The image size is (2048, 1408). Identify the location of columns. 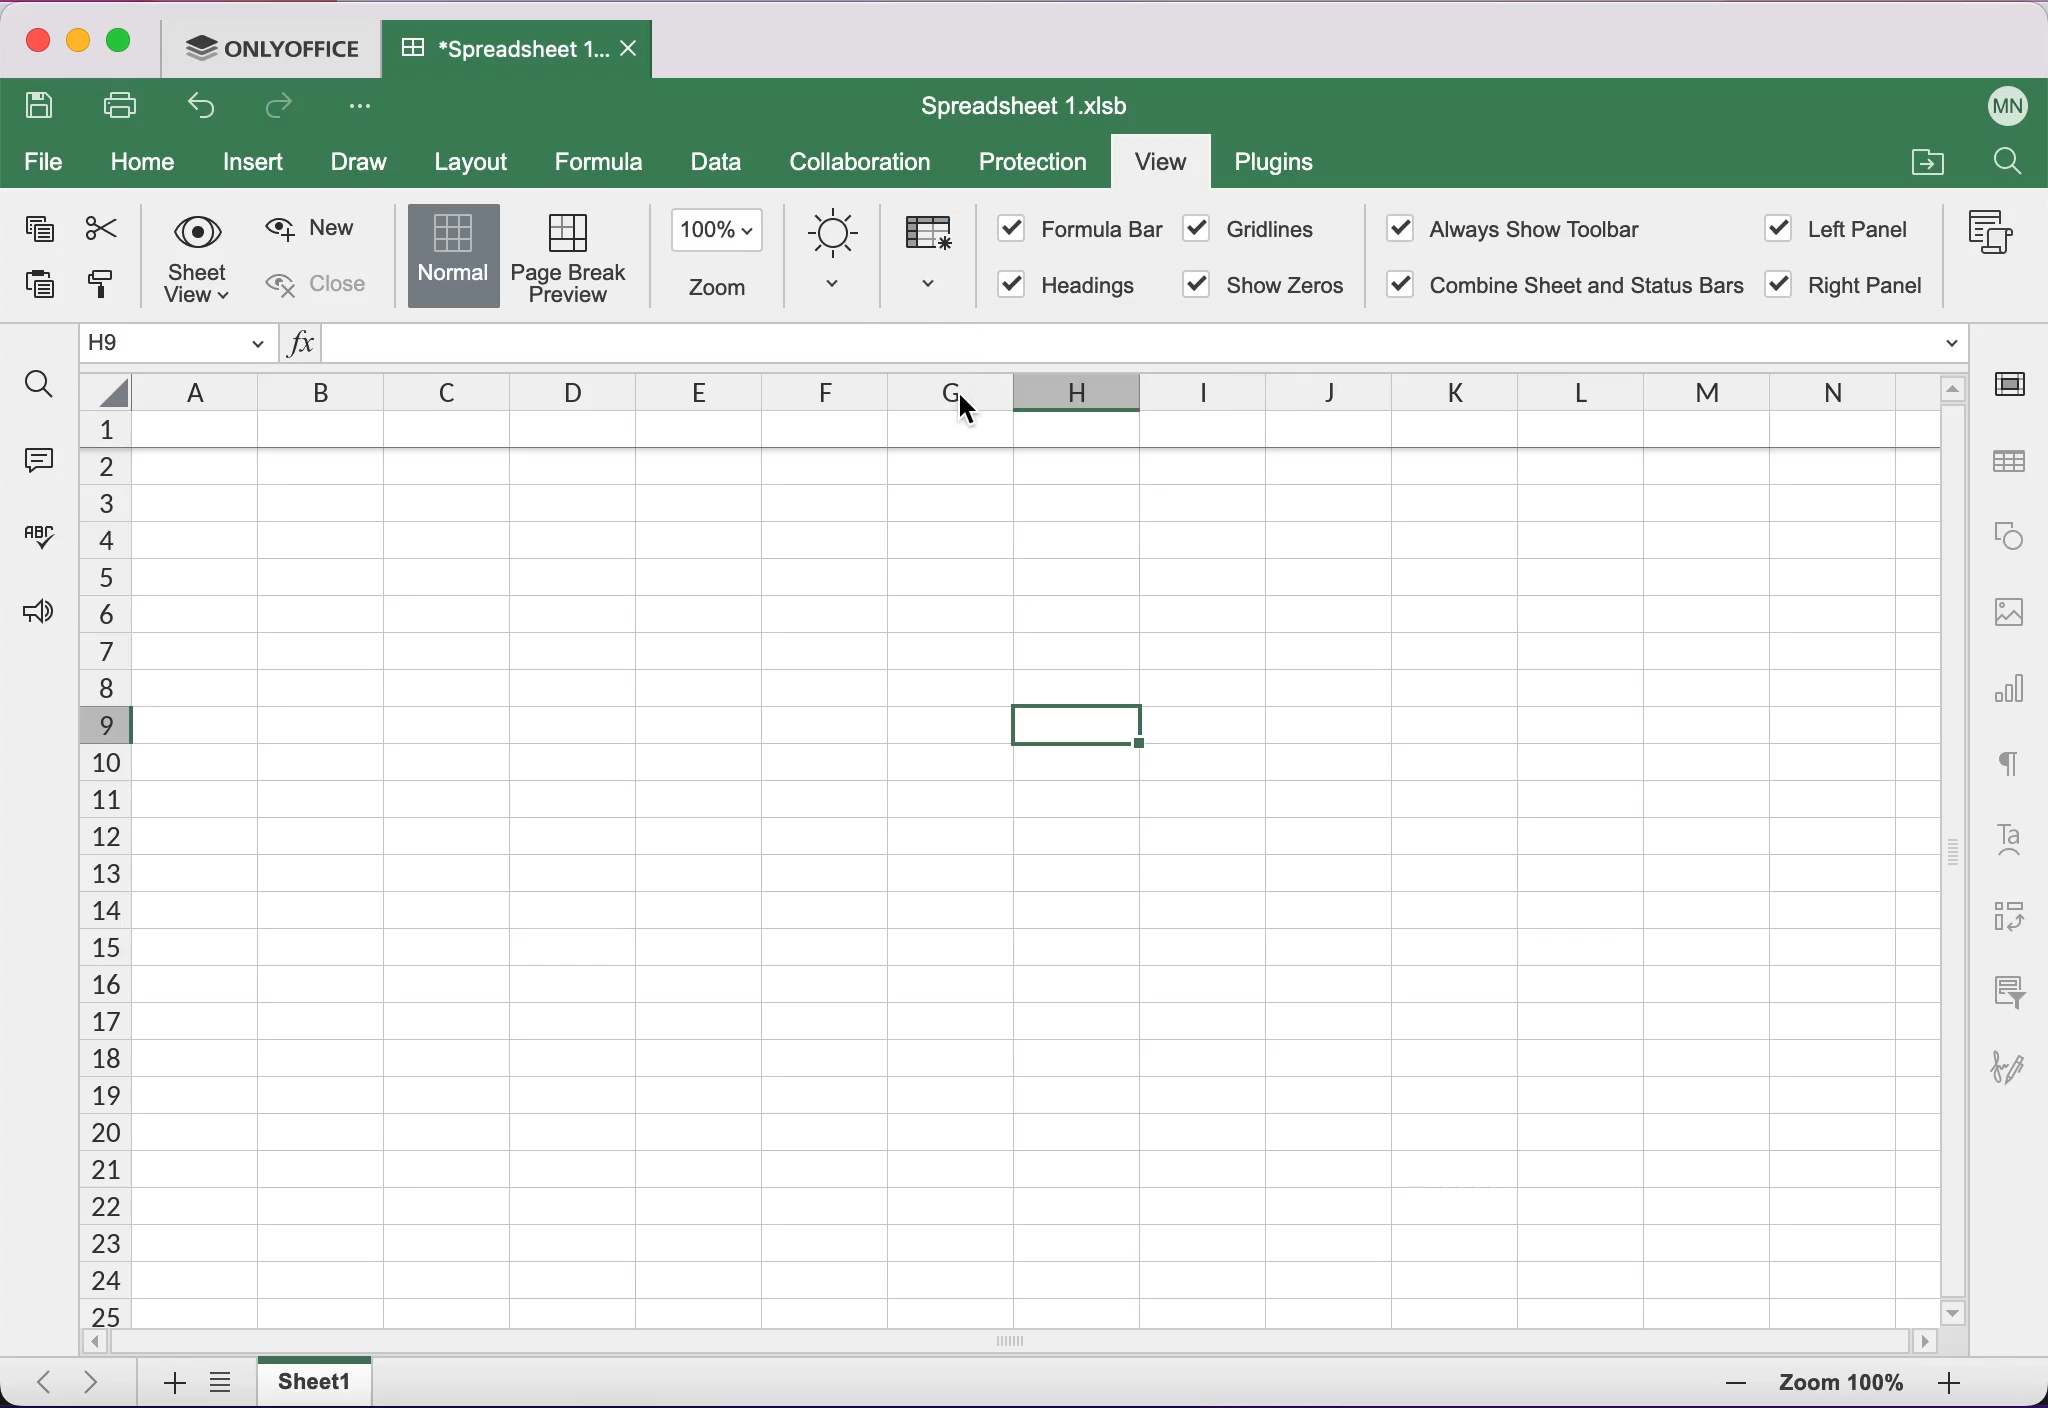
(1000, 387).